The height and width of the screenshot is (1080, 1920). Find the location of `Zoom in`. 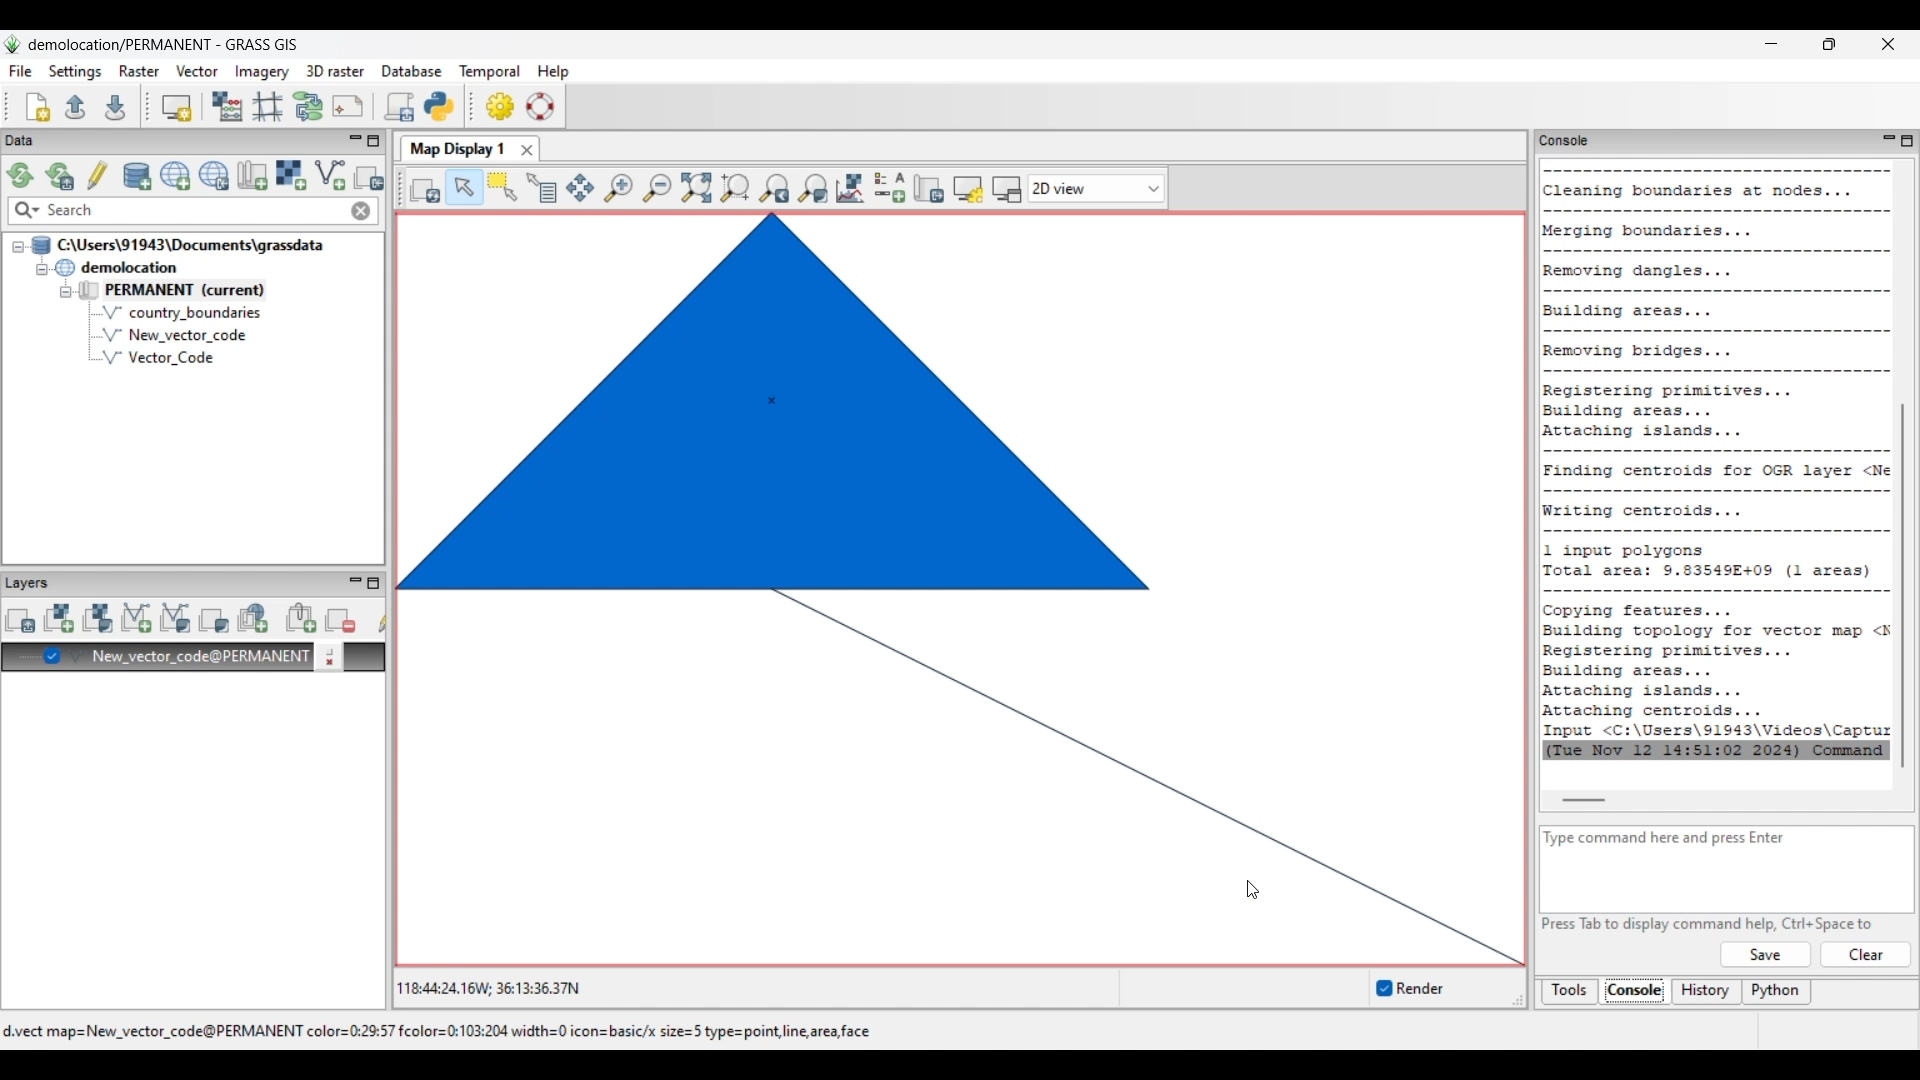

Zoom in is located at coordinates (618, 189).